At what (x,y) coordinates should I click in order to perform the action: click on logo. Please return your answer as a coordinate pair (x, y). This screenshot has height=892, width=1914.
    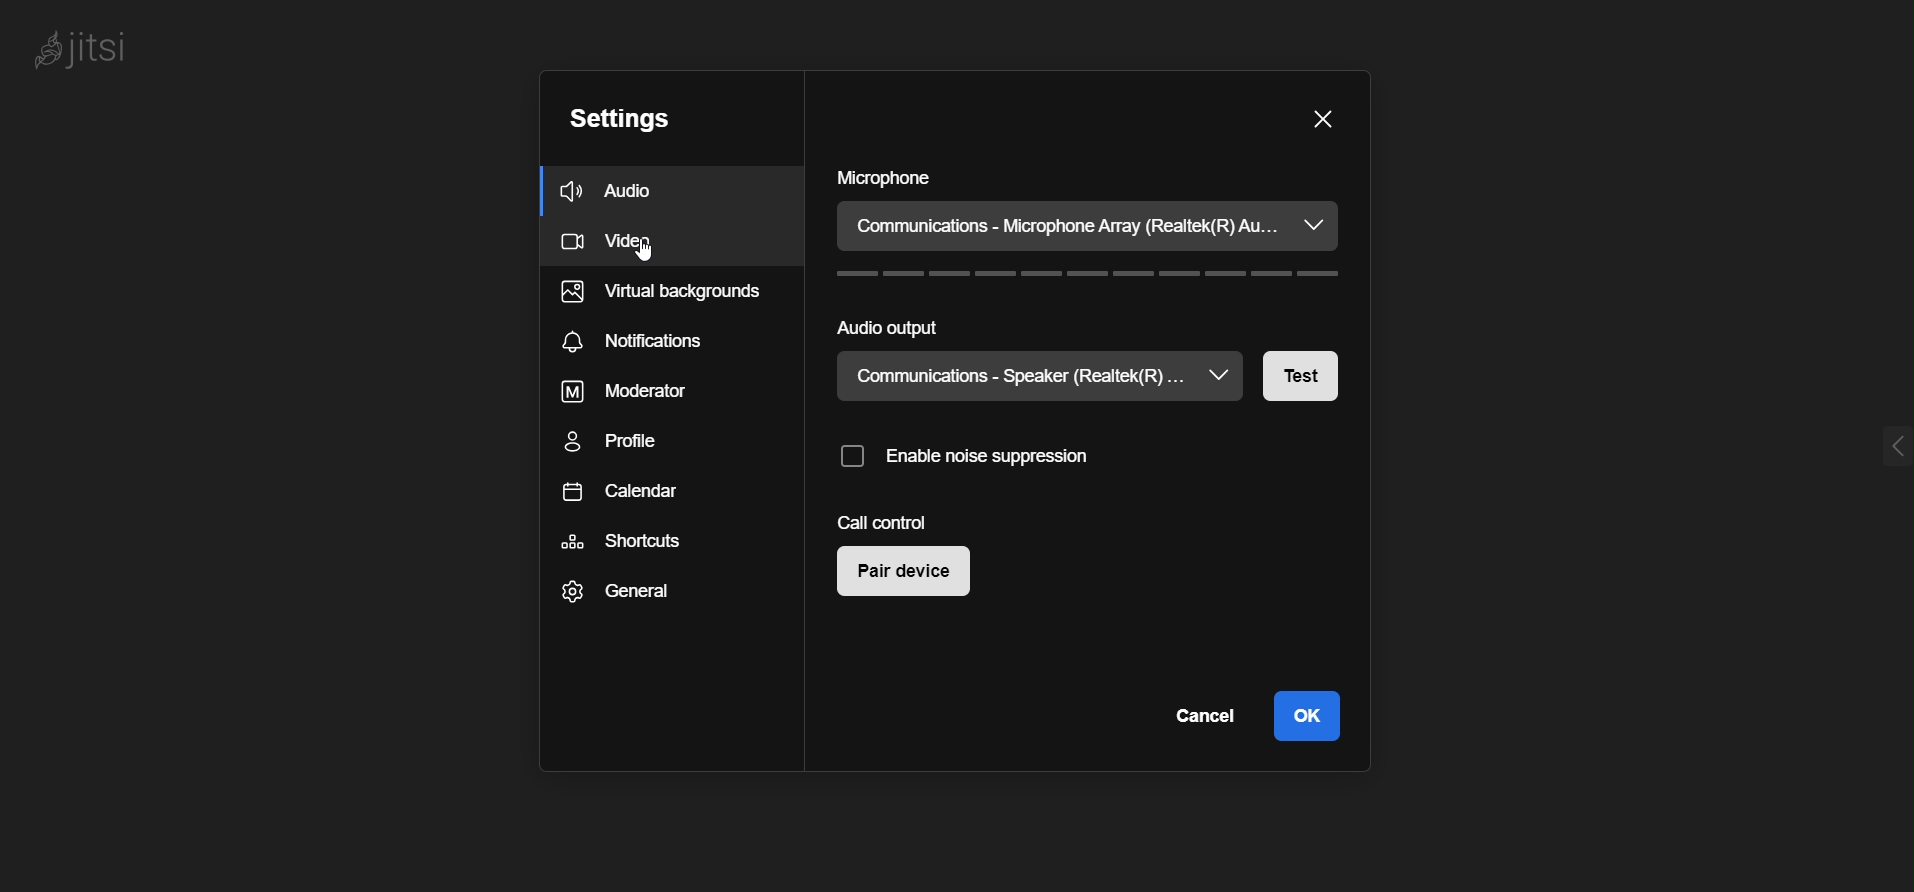
    Looking at the image, I should click on (87, 55).